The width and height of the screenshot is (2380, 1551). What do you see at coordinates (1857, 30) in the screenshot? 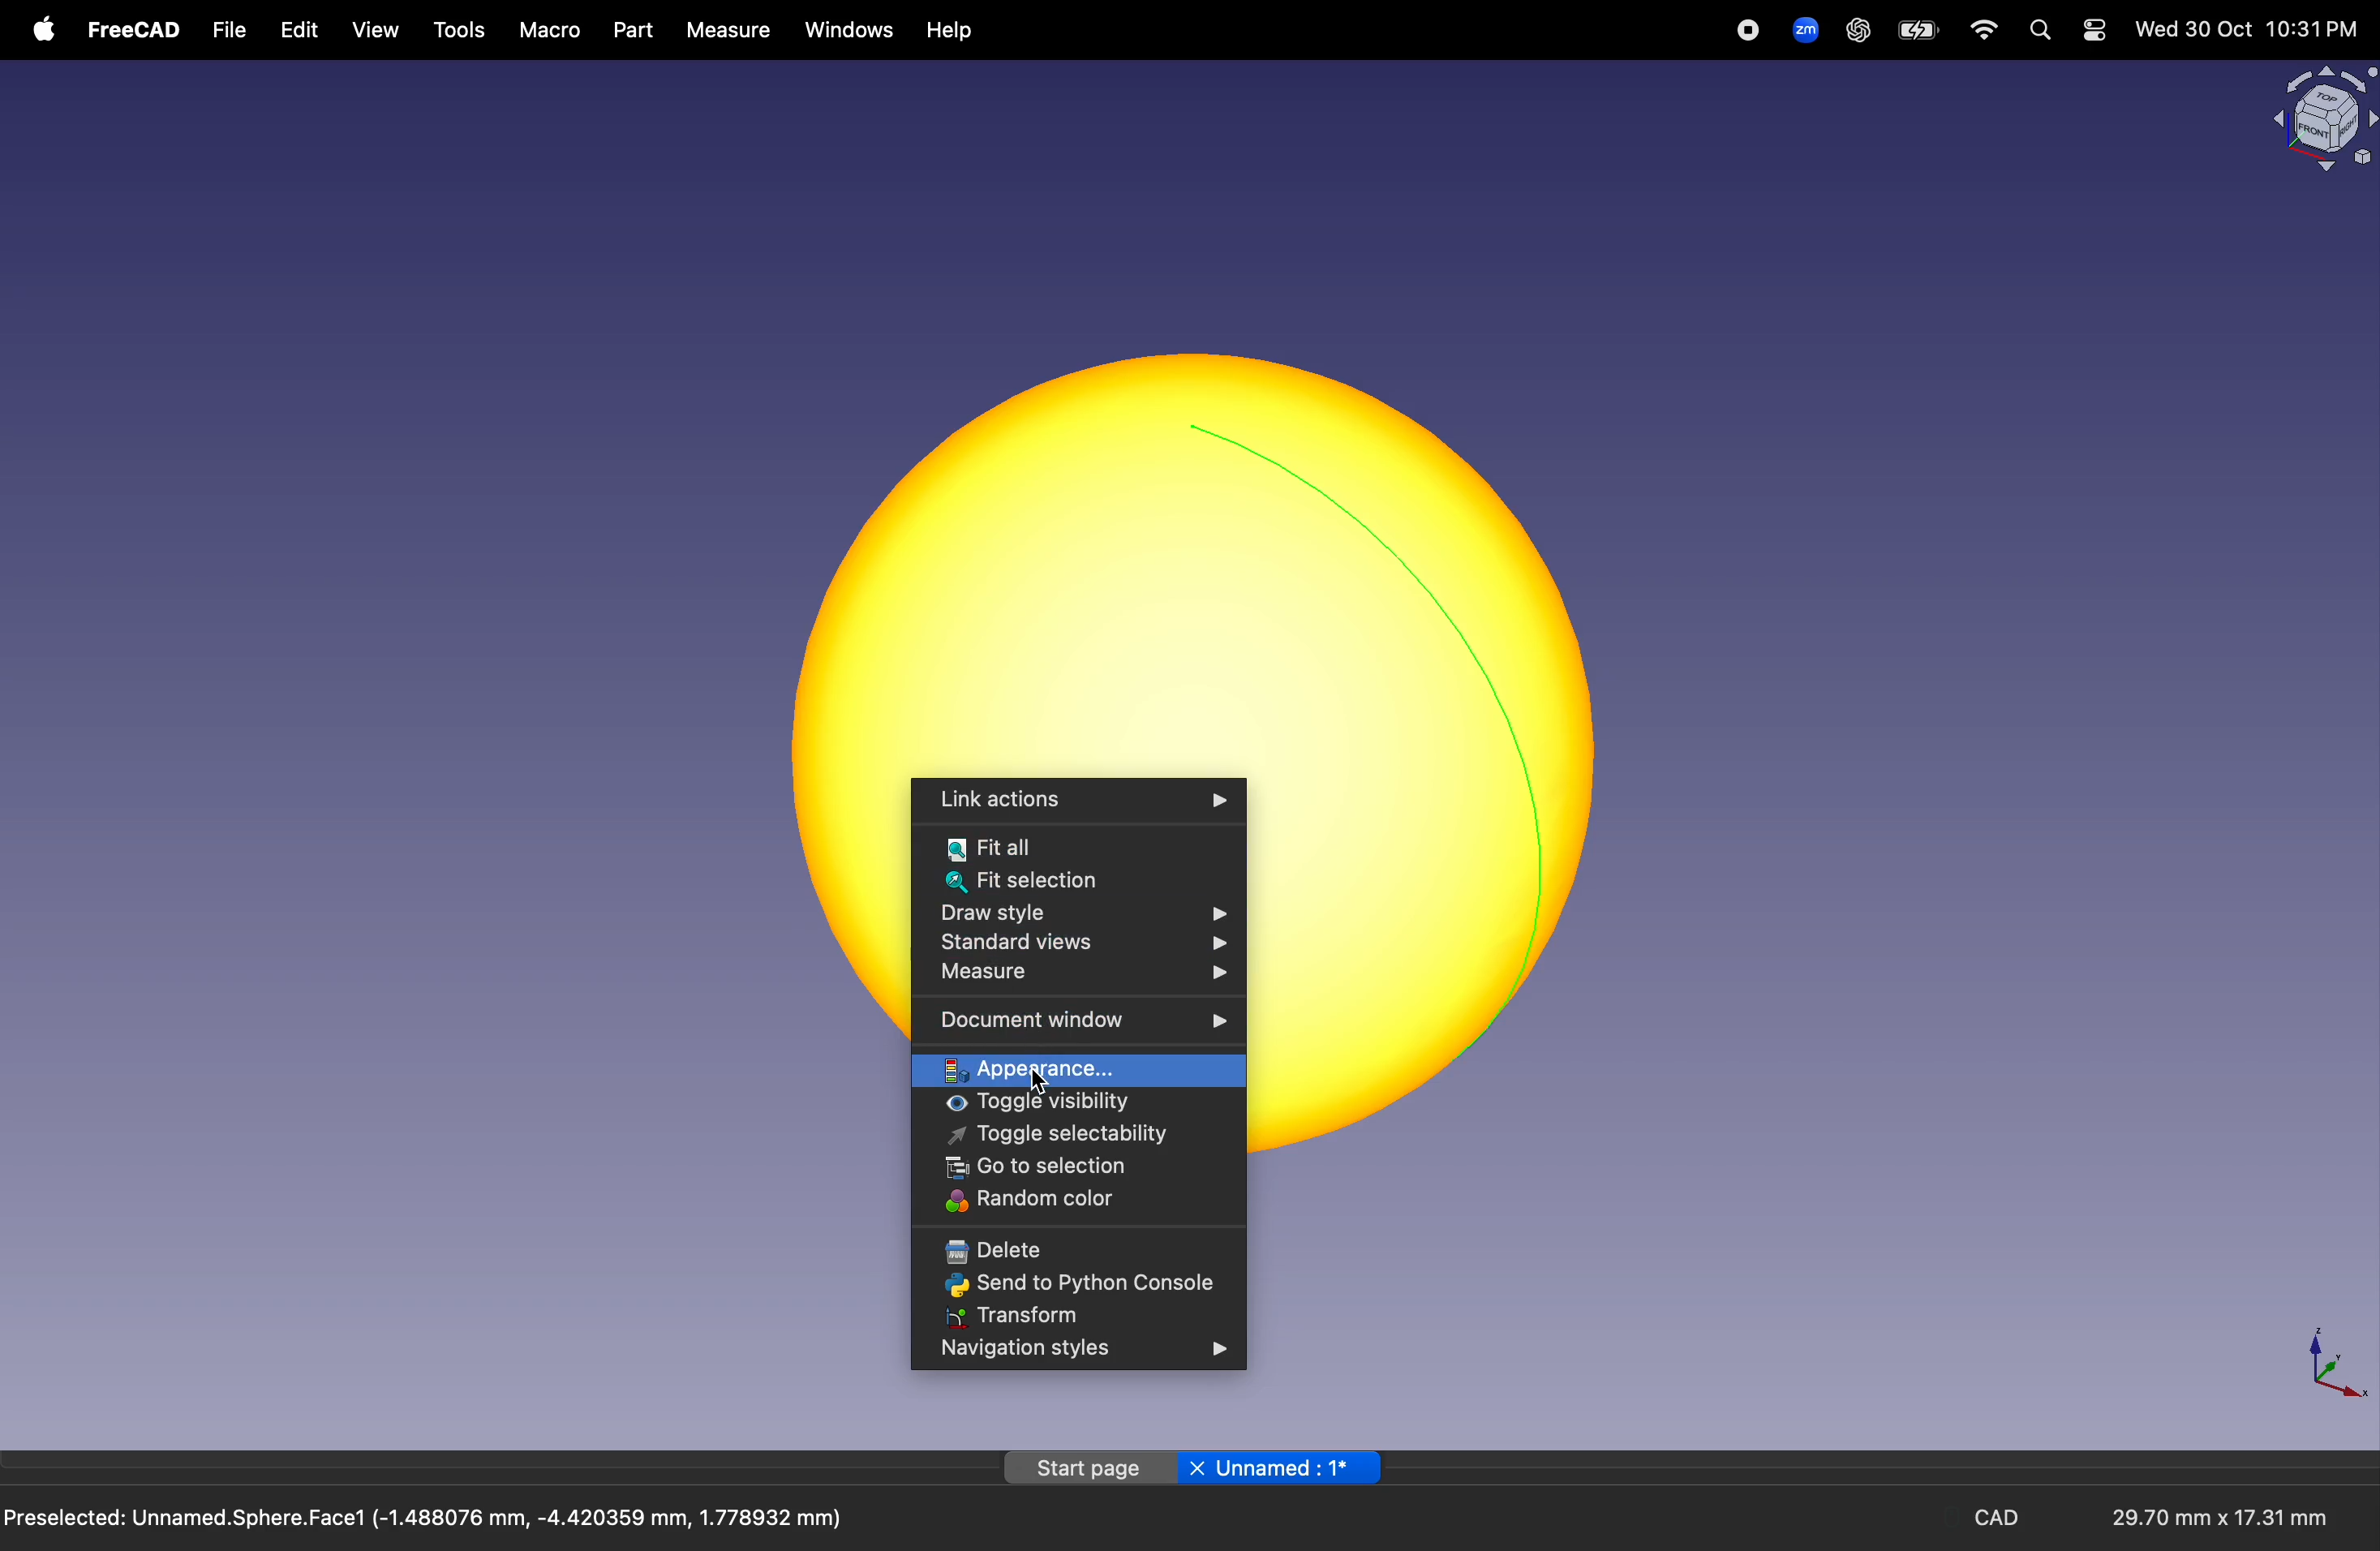
I see `chatgpt` at bounding box center [1857, 30].